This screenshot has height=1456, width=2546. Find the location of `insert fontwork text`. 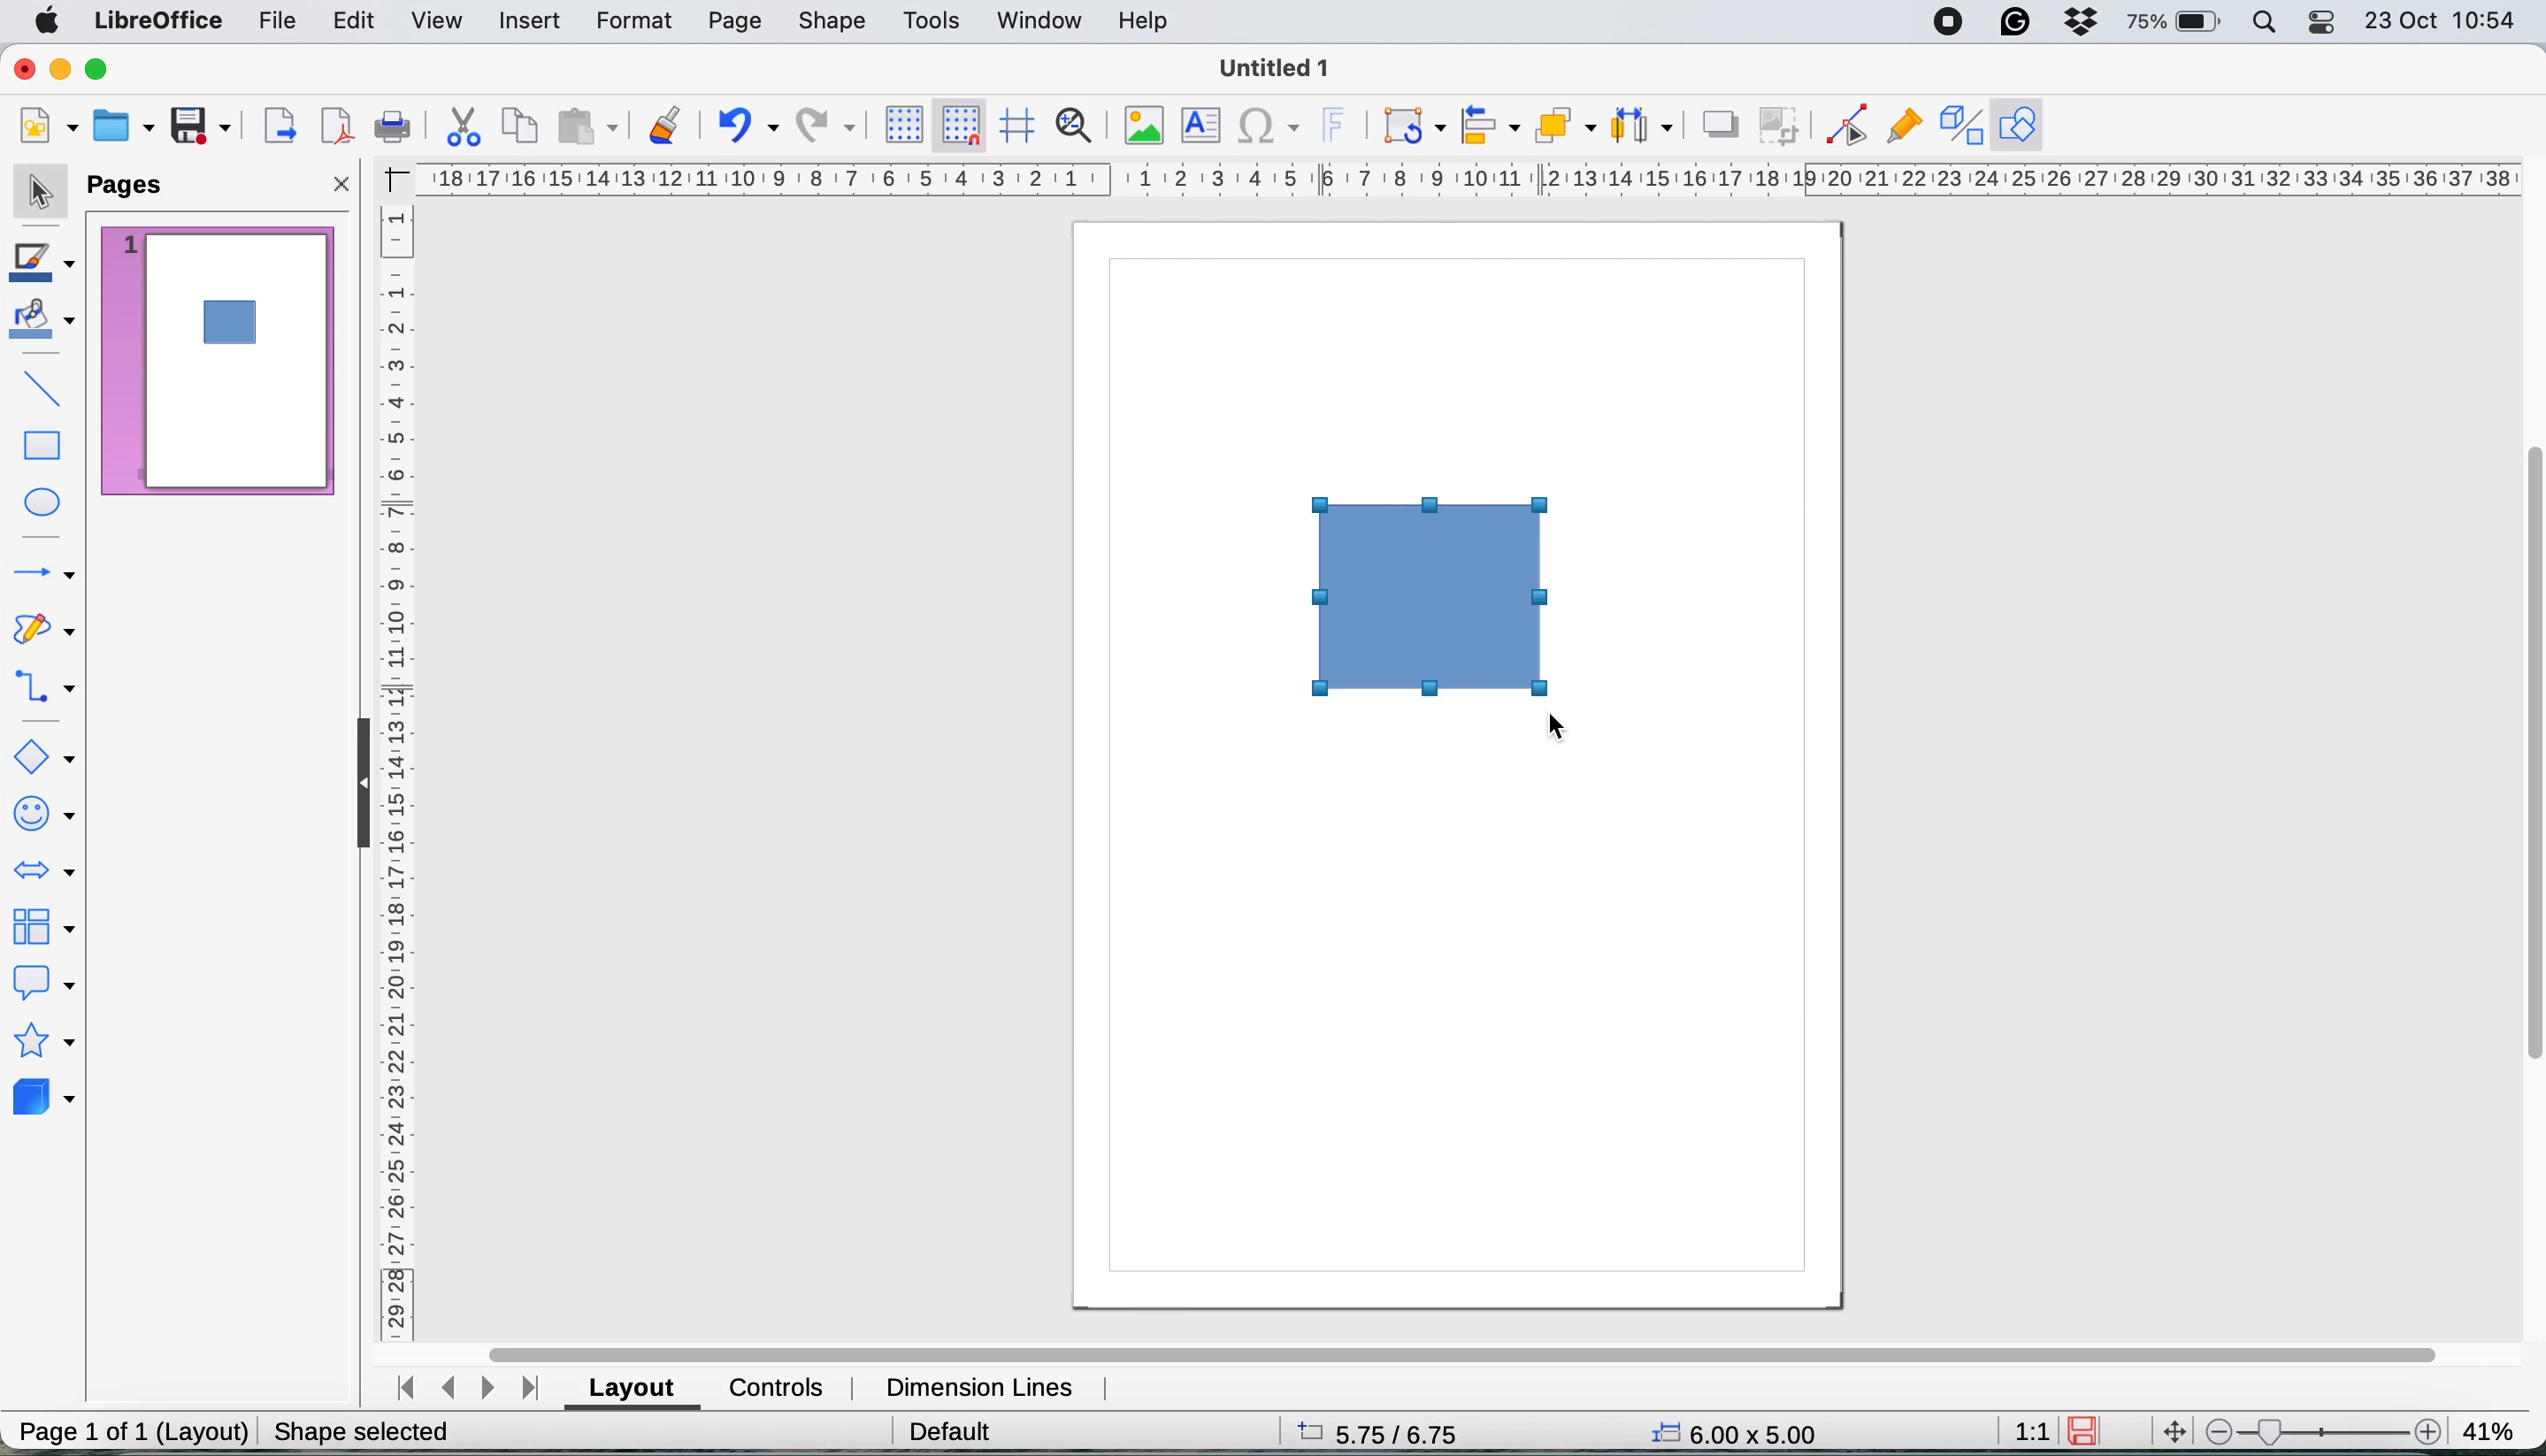

insert fontwork text is located at coordinates (1342, 122).